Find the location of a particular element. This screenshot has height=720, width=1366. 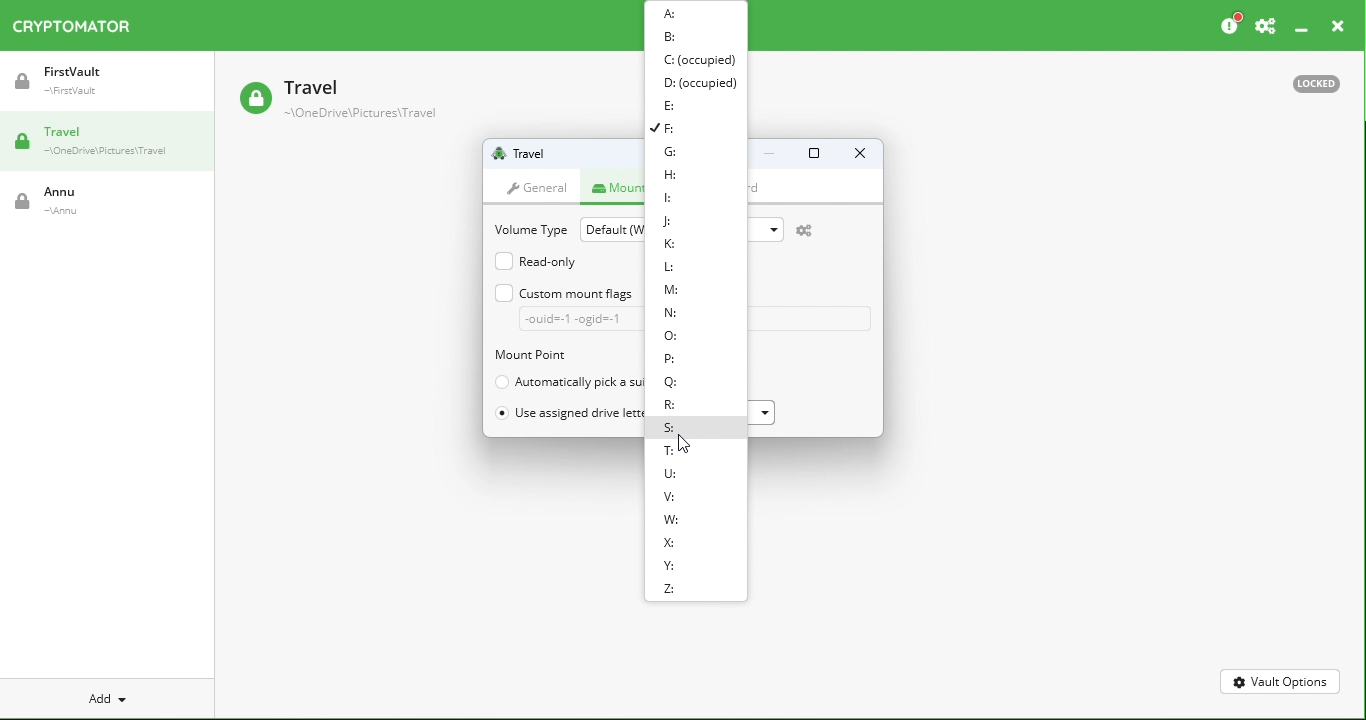

Q: is located at coordinates (667, 384).